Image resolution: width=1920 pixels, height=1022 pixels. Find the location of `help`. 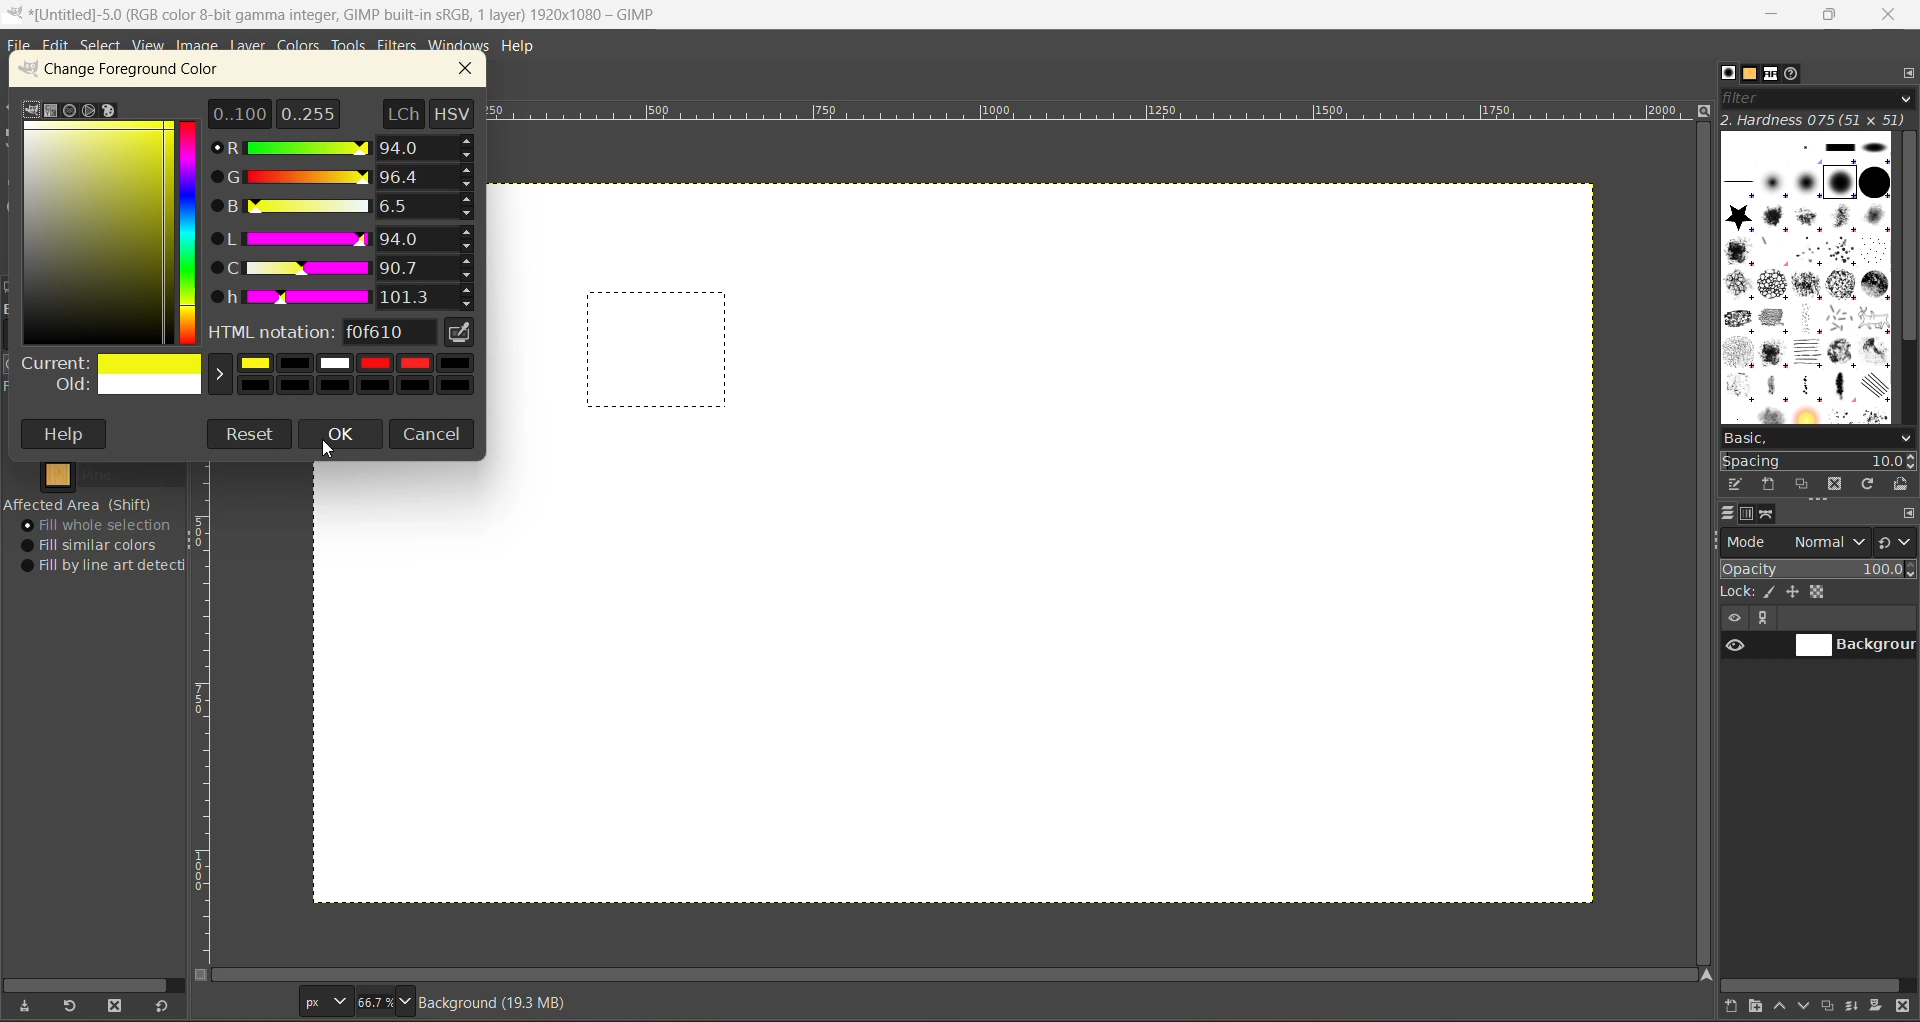

help is located at coordinates (525, 45).